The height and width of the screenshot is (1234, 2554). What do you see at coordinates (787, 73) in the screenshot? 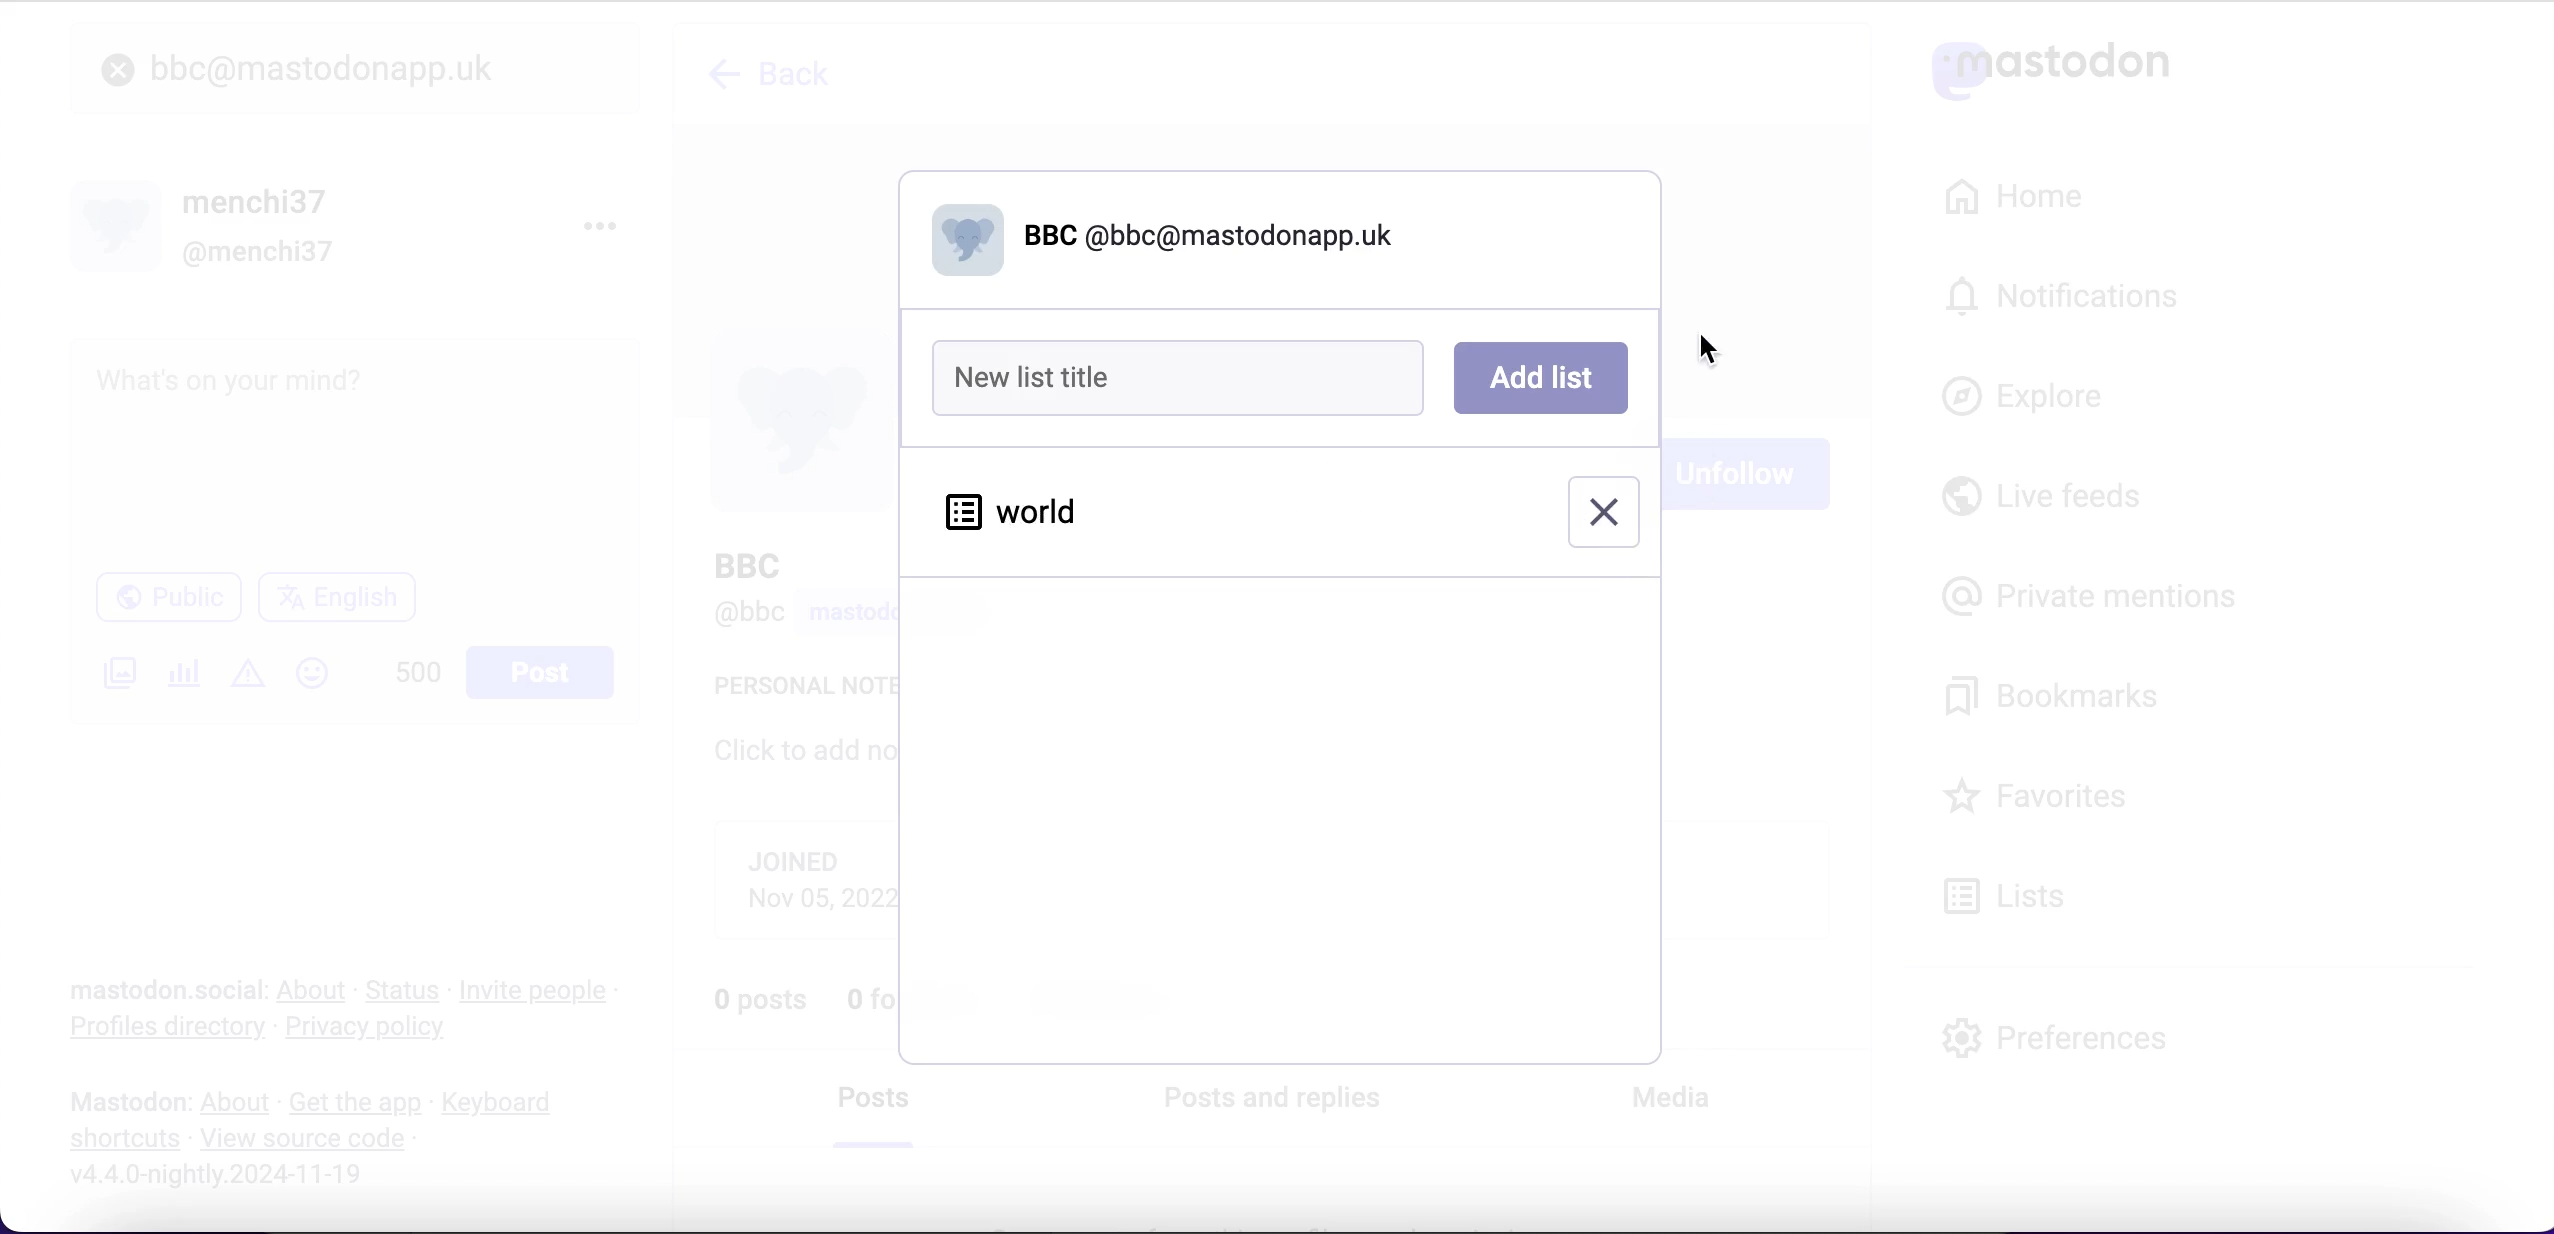
I see `back` at bounding box center [787, 73].